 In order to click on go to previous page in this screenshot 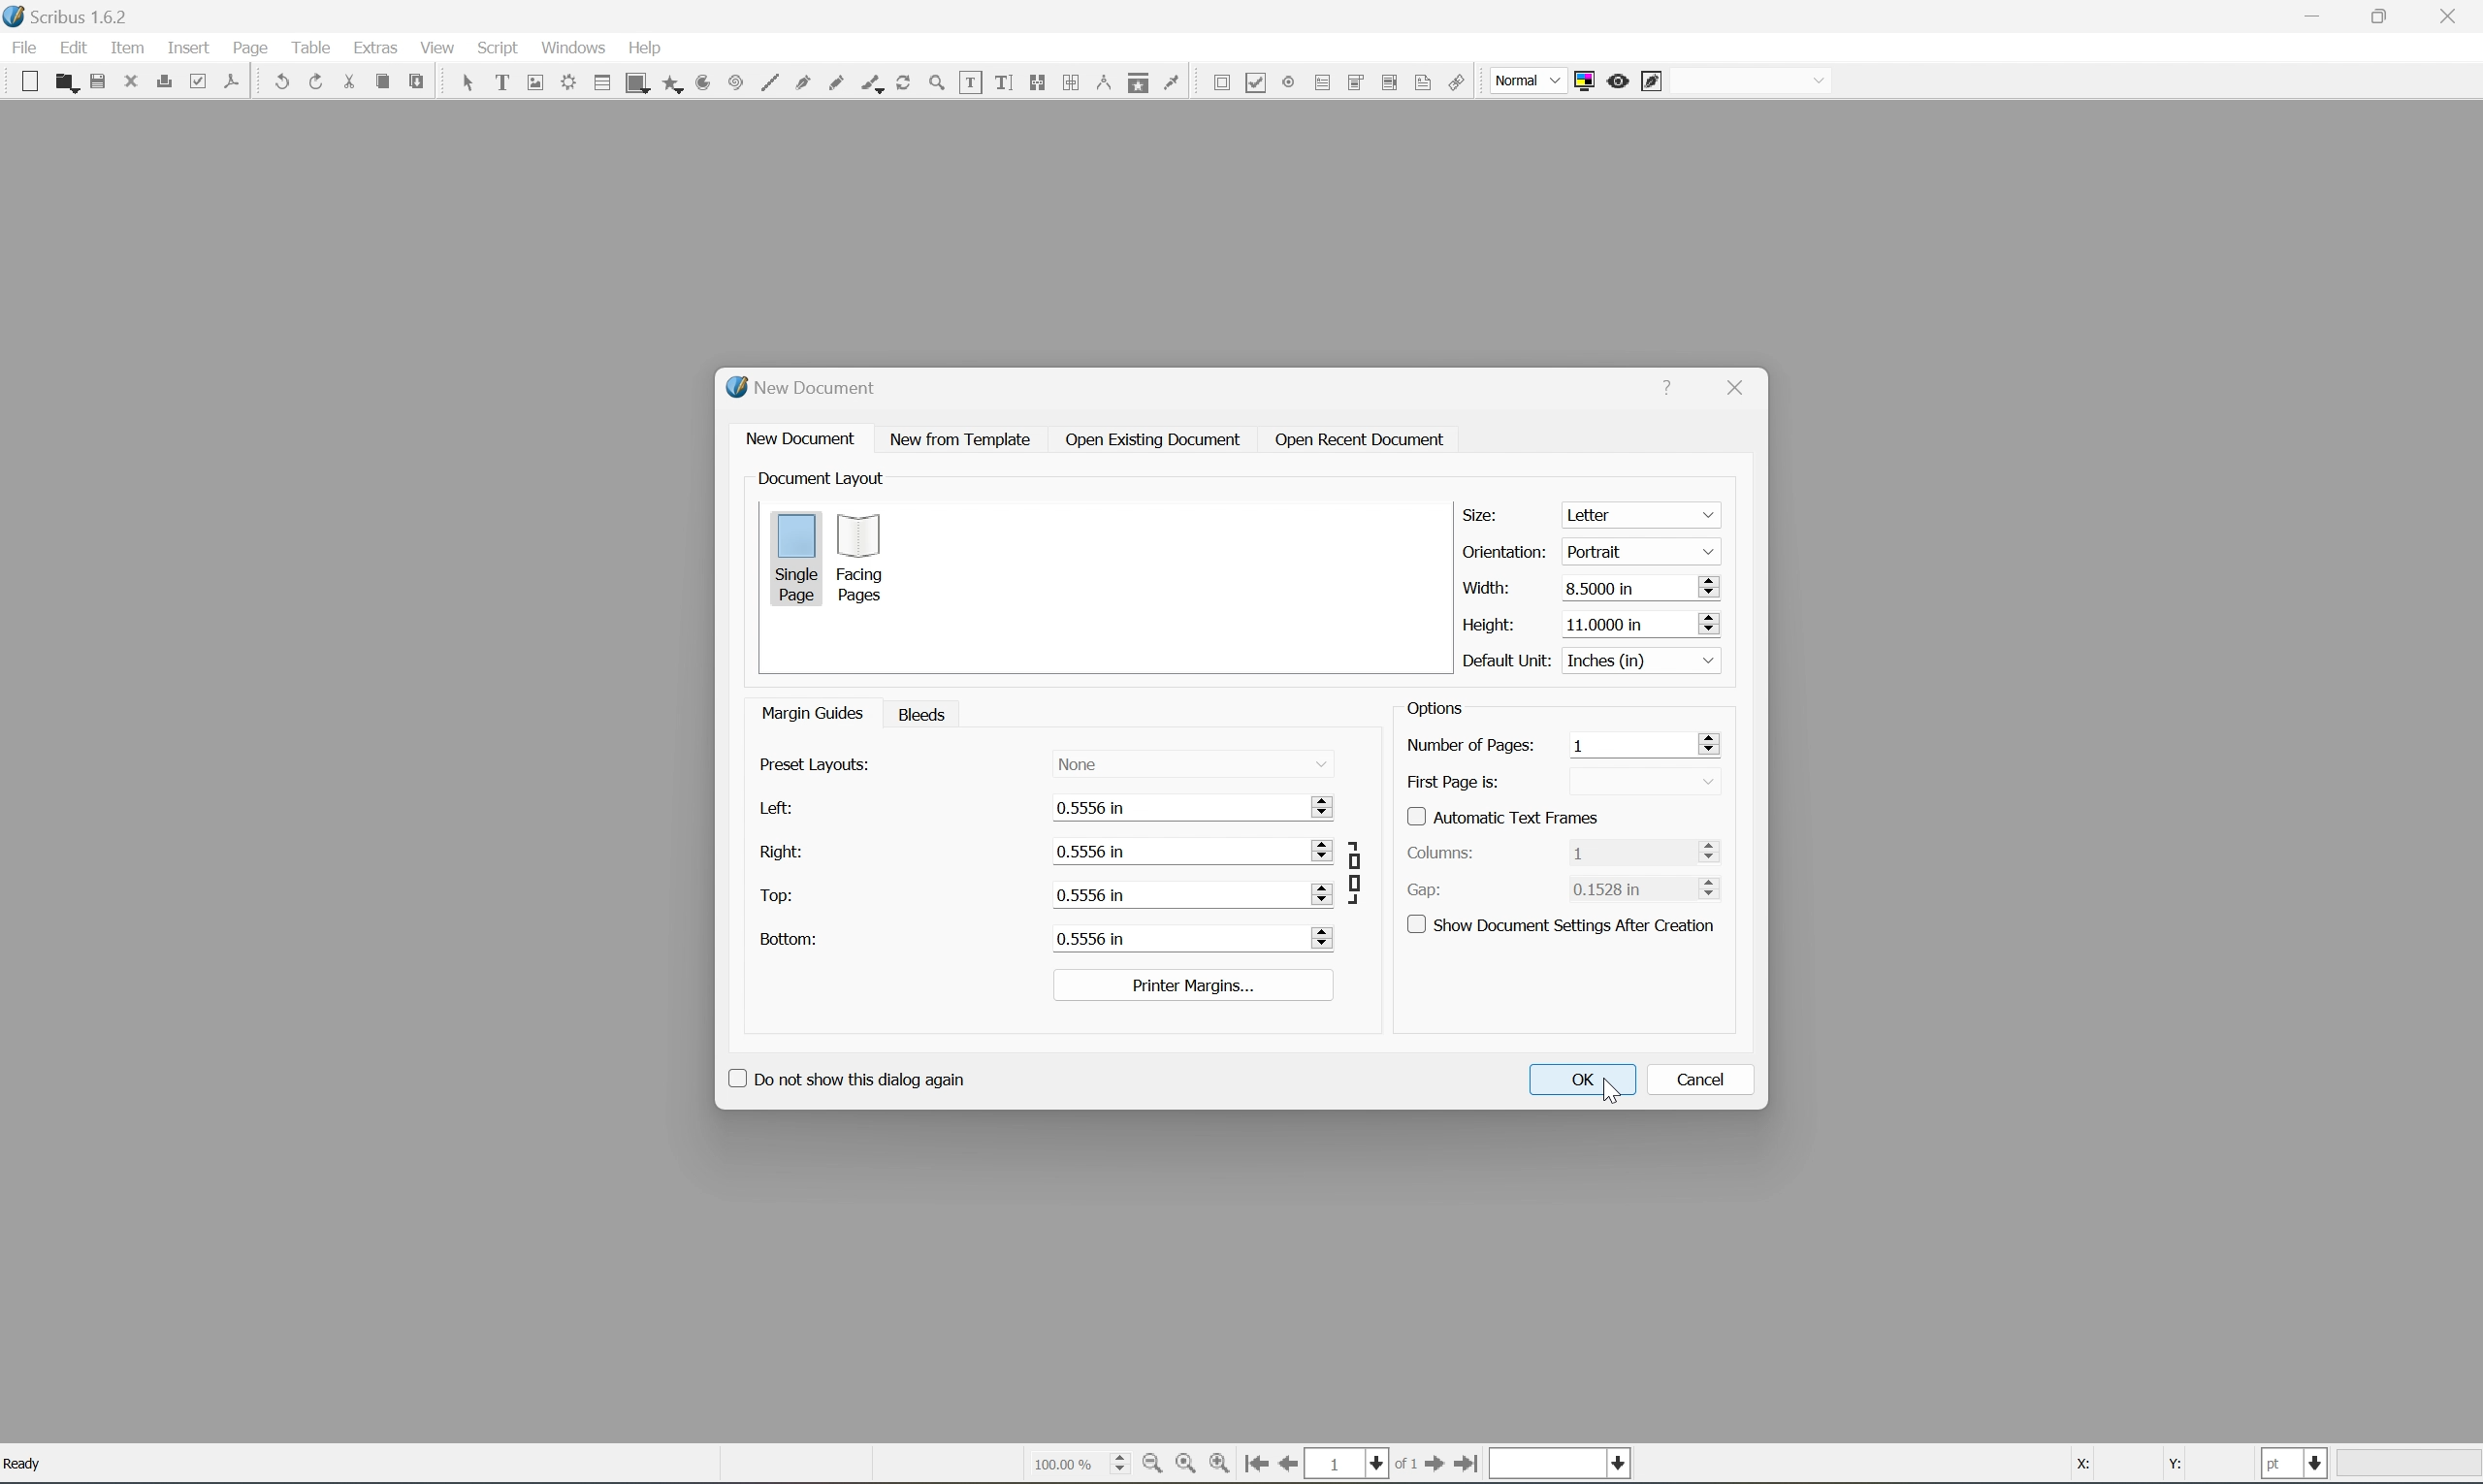, I will do `click(1284, 1467)`.